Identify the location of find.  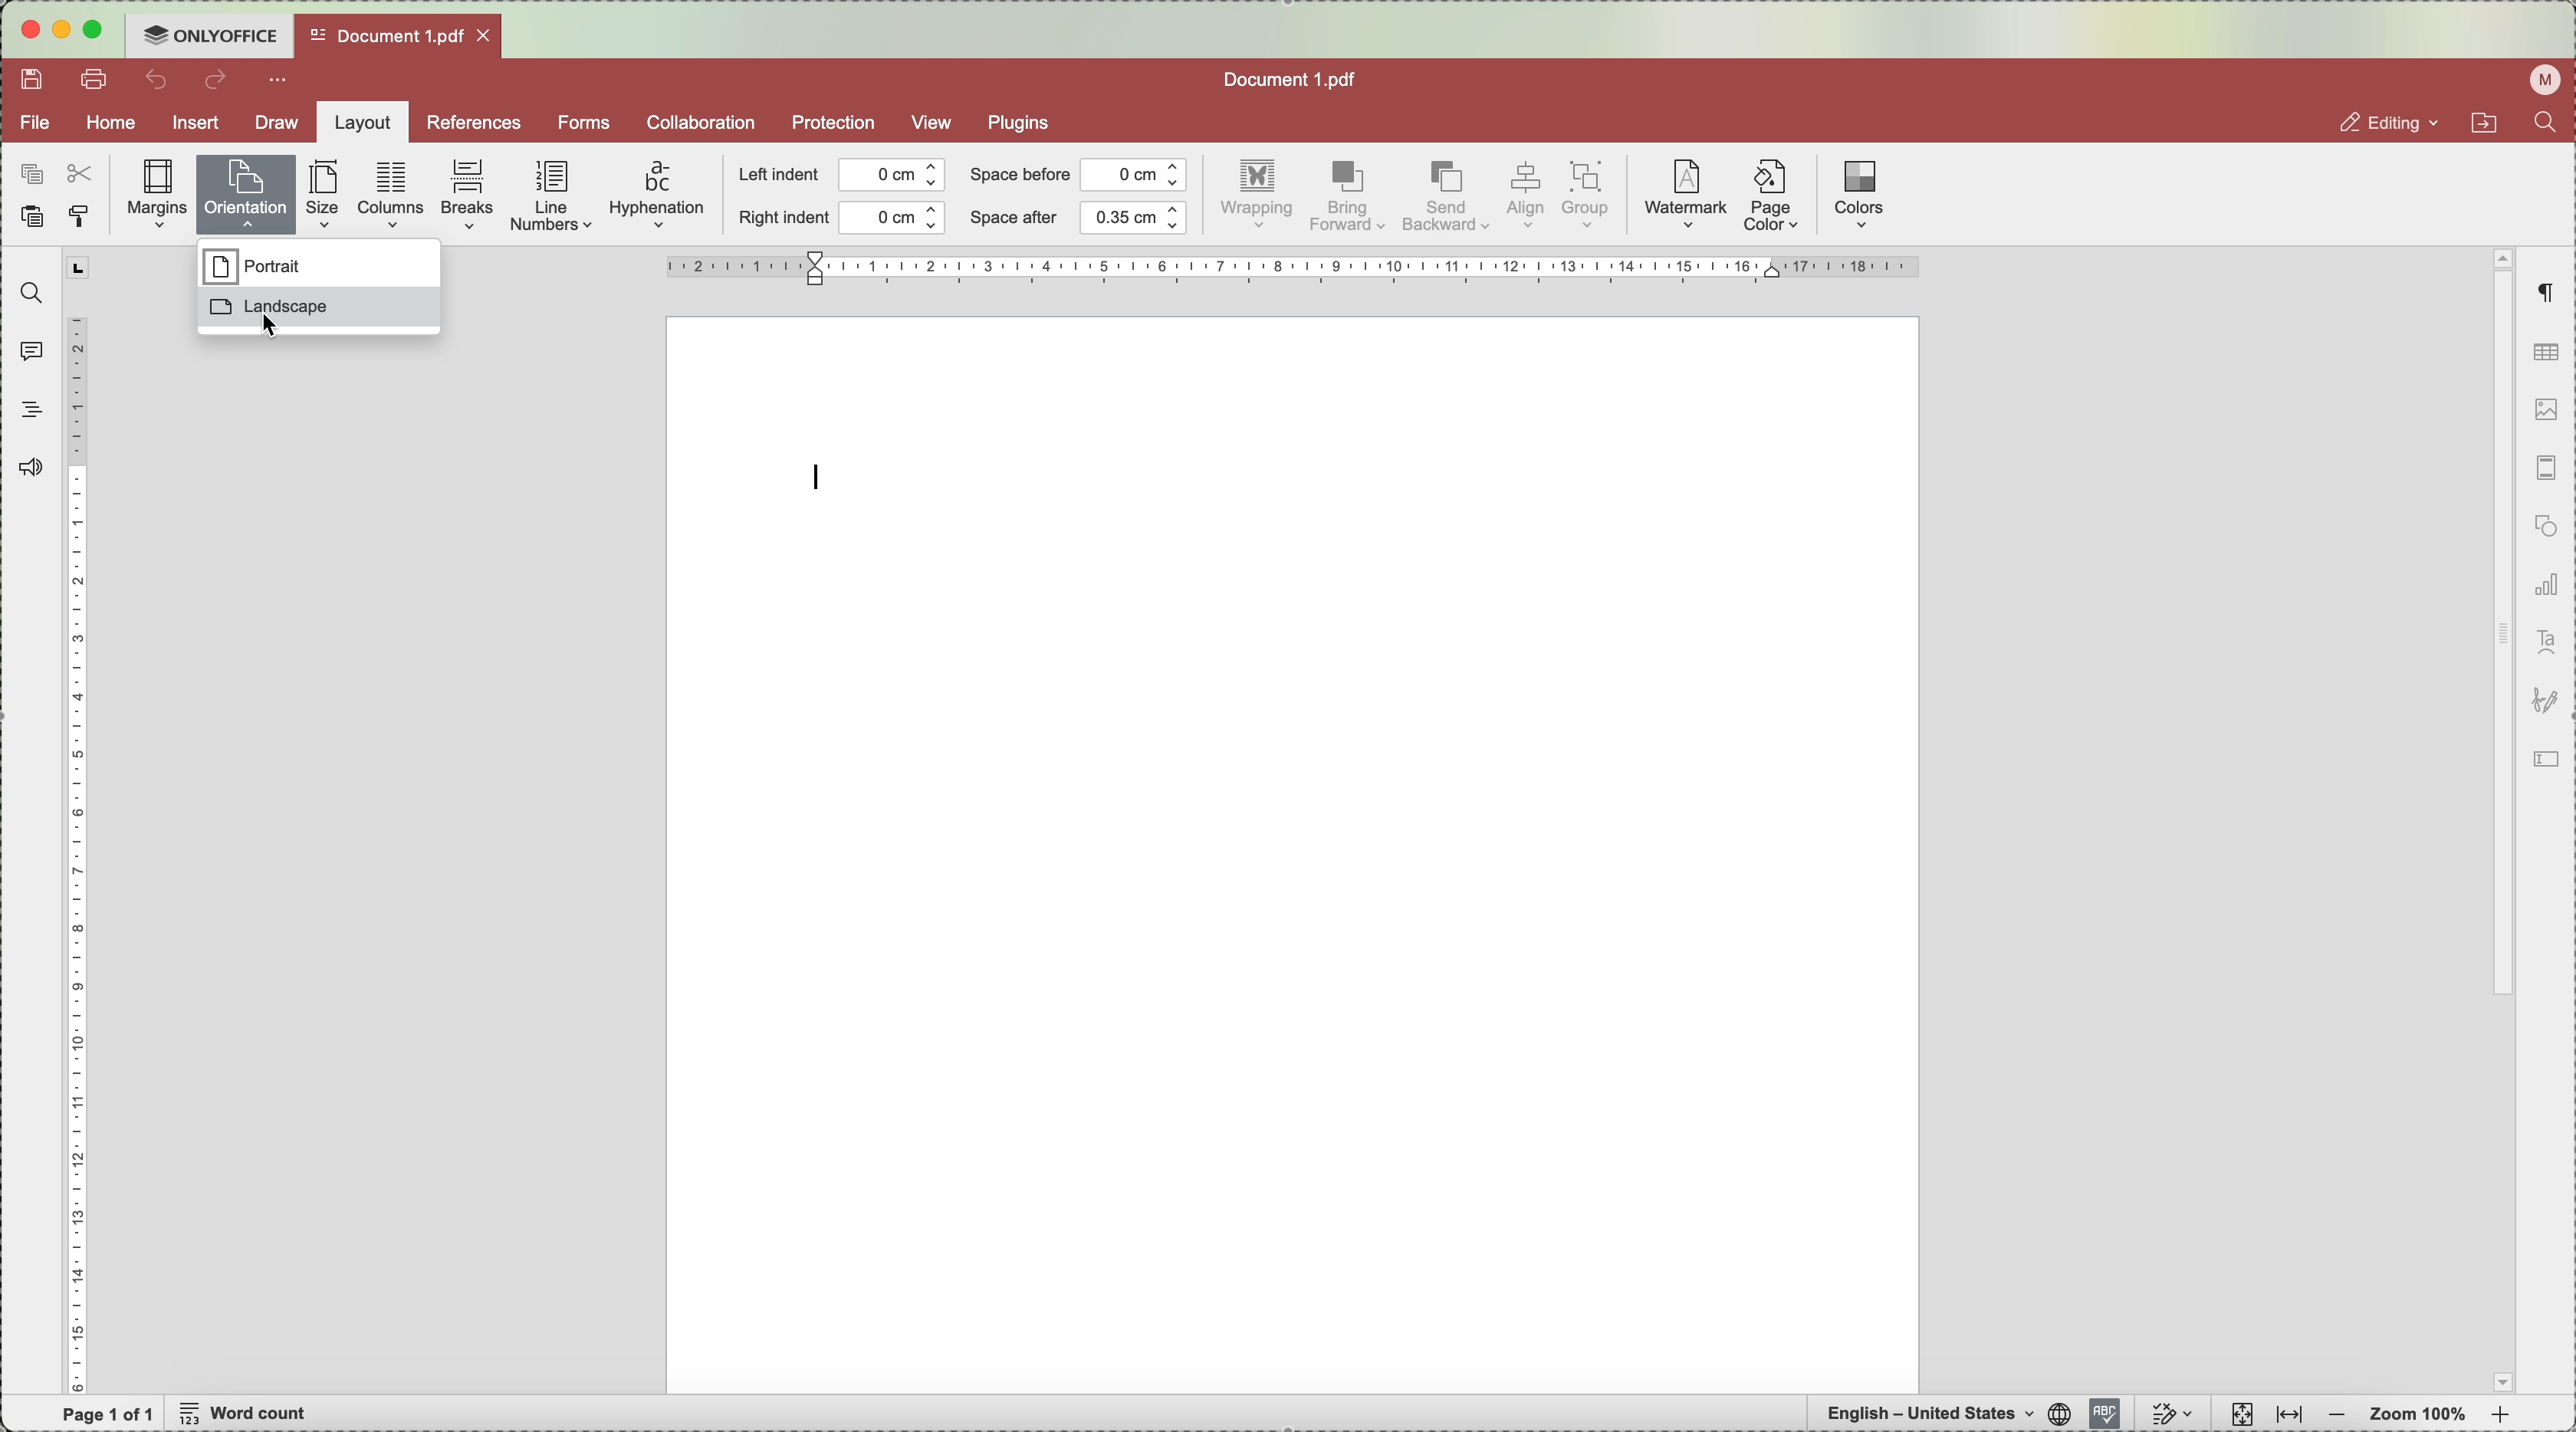
(2552, 127).